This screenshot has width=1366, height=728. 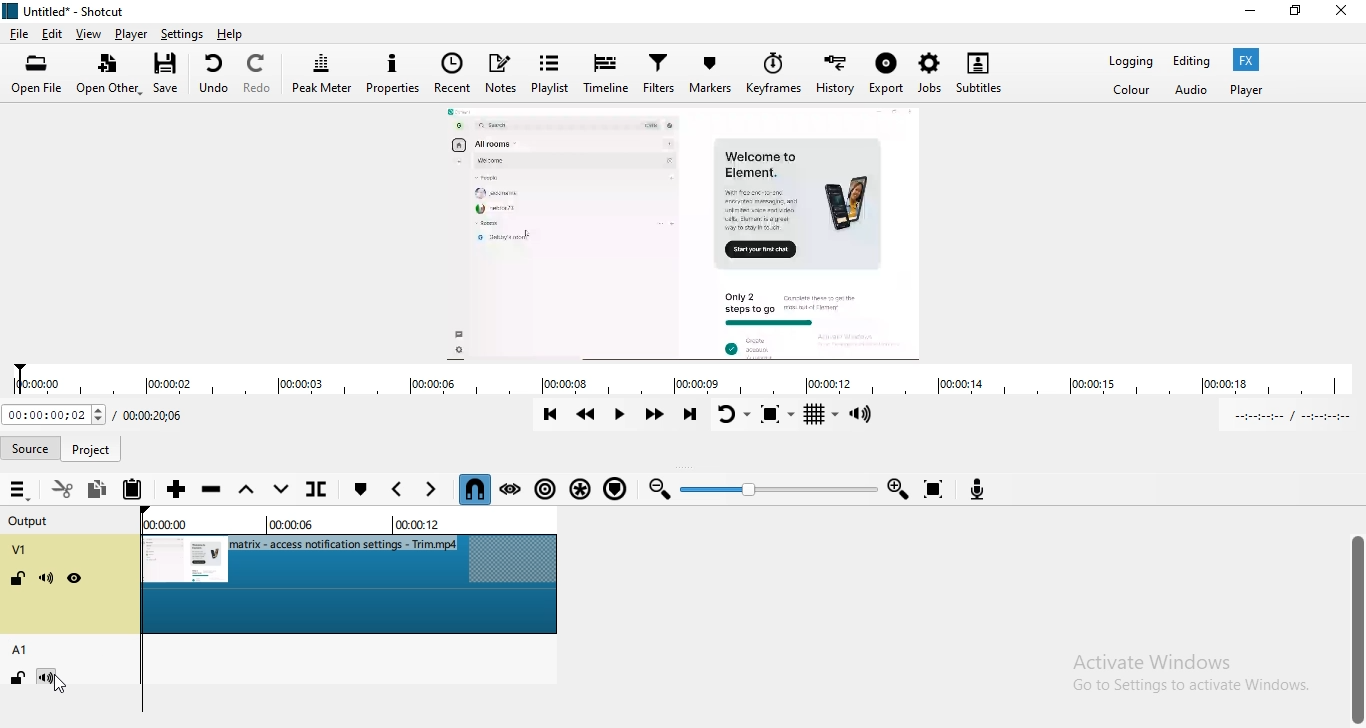 I want to click on In point, so click(x=1298, y=417).